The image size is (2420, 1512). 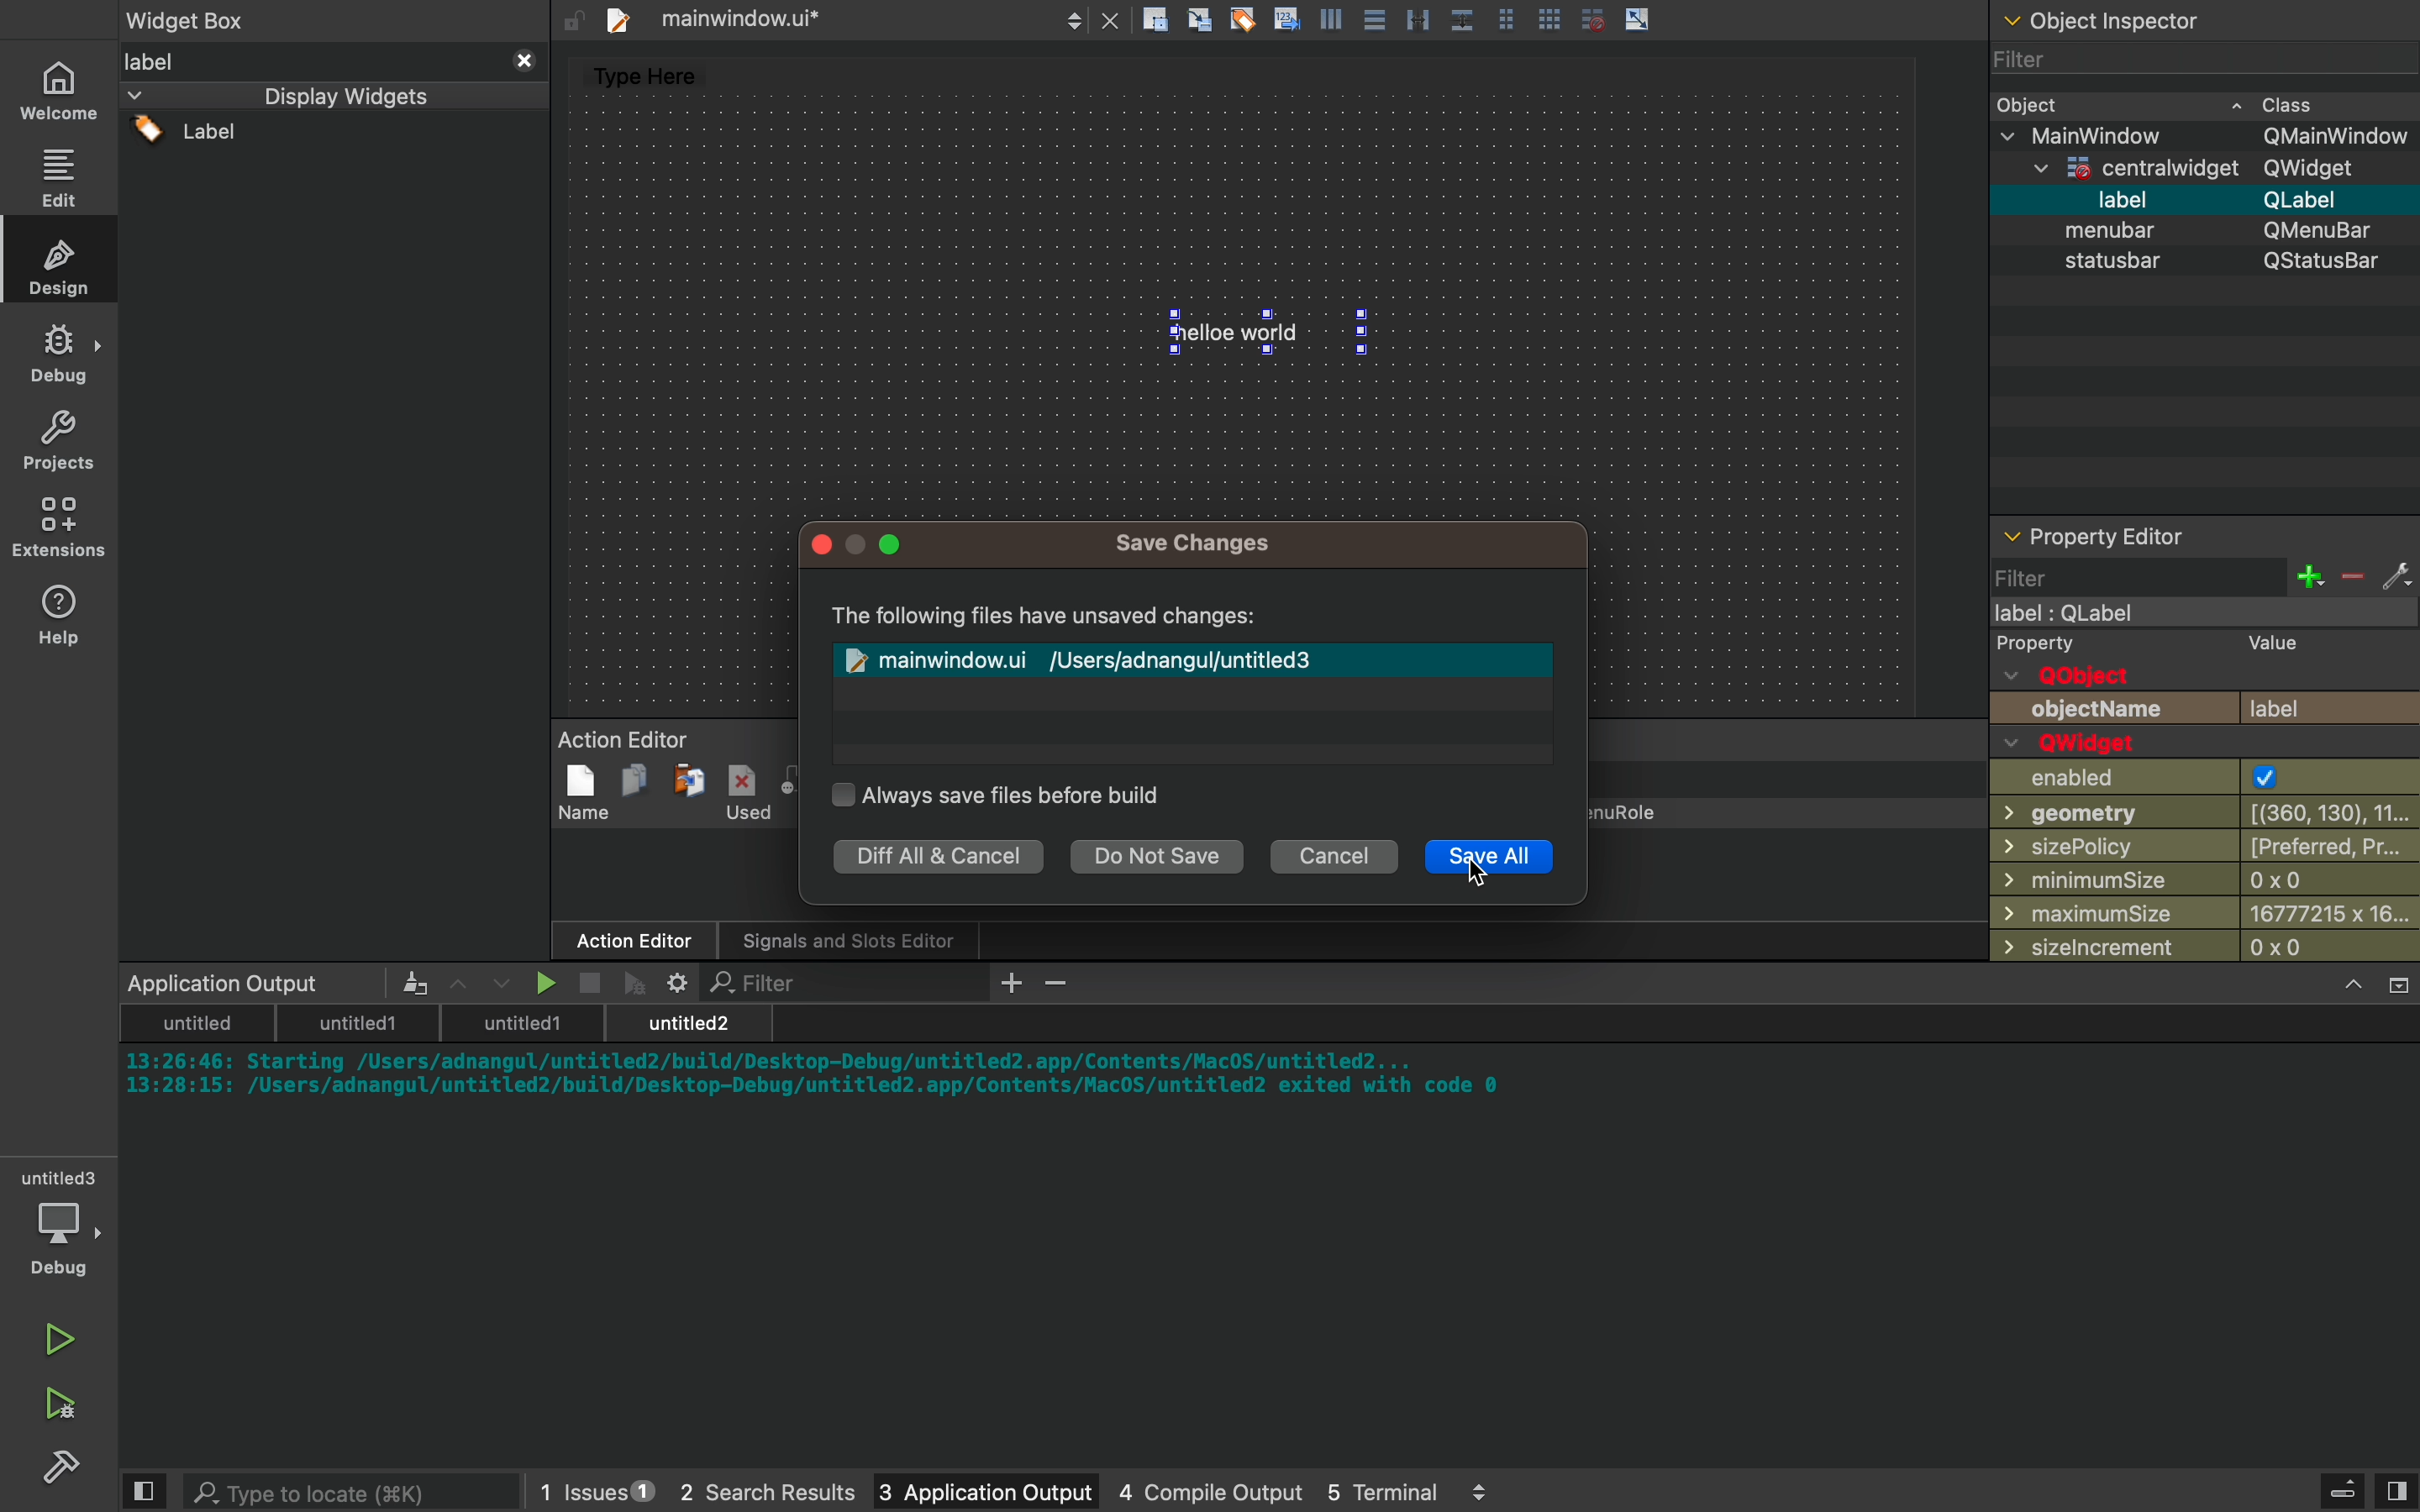 What do you see at coordinates (999, 794) in the screenshot?
I see `save settings ` at bounding box center [999, 794].